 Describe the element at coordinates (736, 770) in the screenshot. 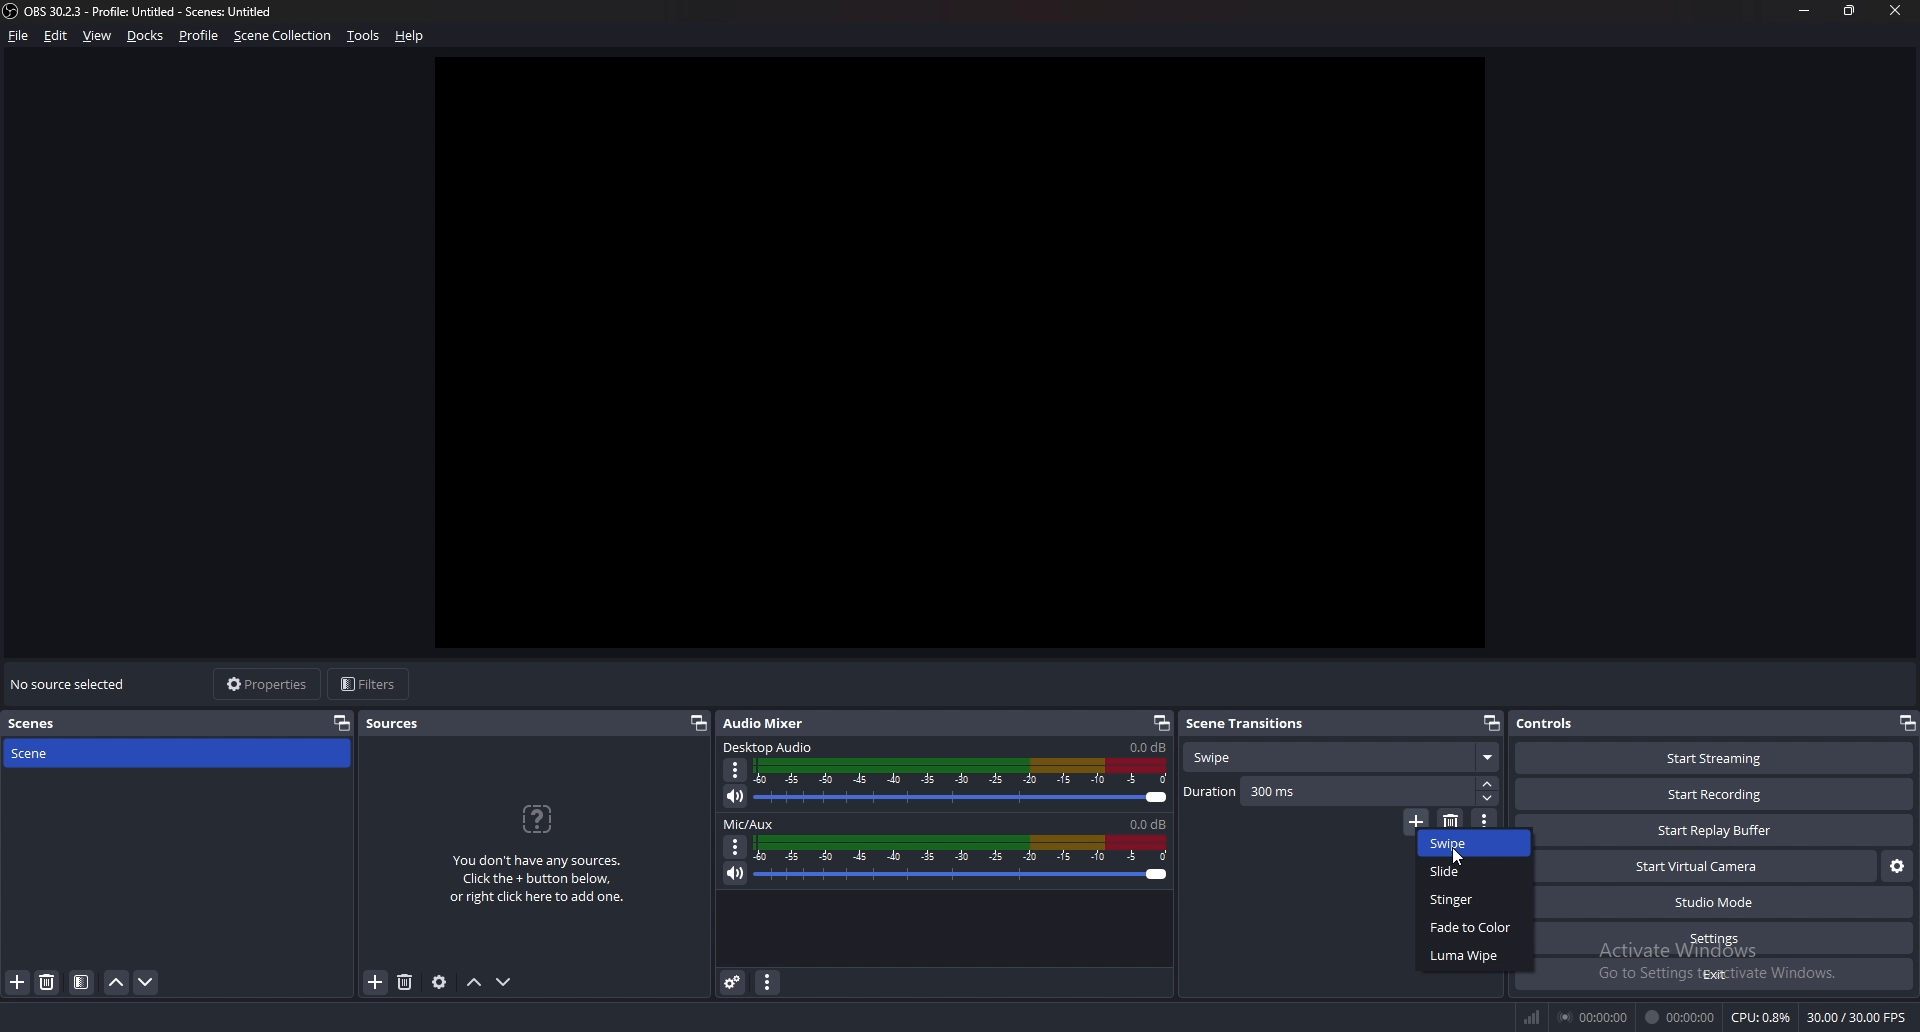

I see `options` at that location.